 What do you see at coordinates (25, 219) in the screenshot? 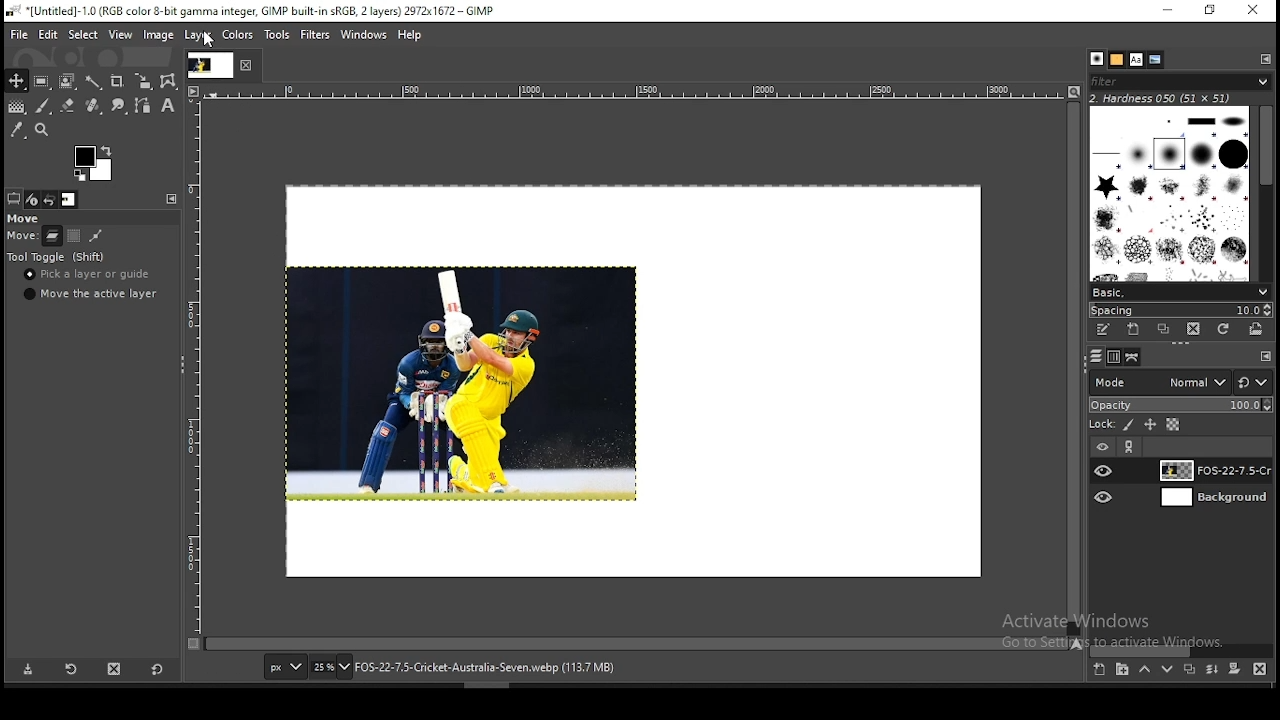
I see `move` at bounding box center [25, 219].